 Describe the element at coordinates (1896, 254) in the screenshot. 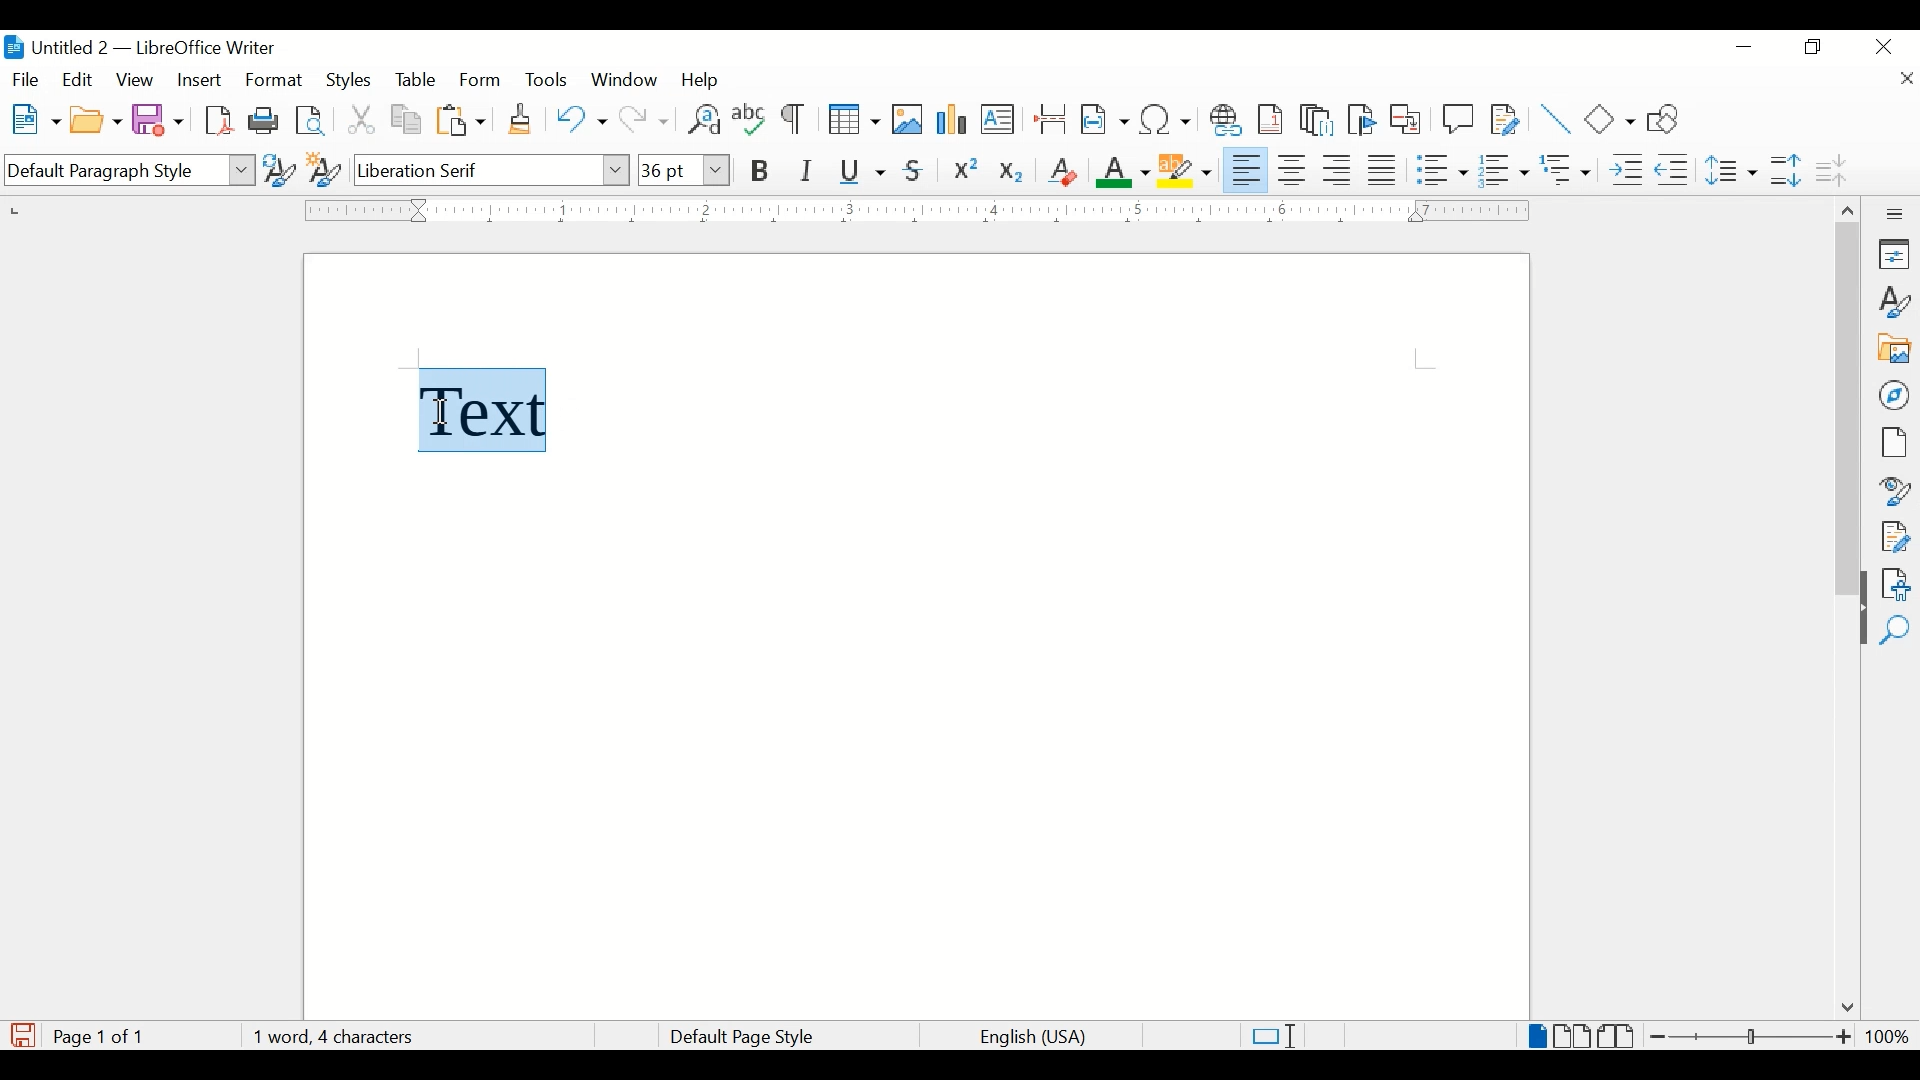

I see `properties` at that location.